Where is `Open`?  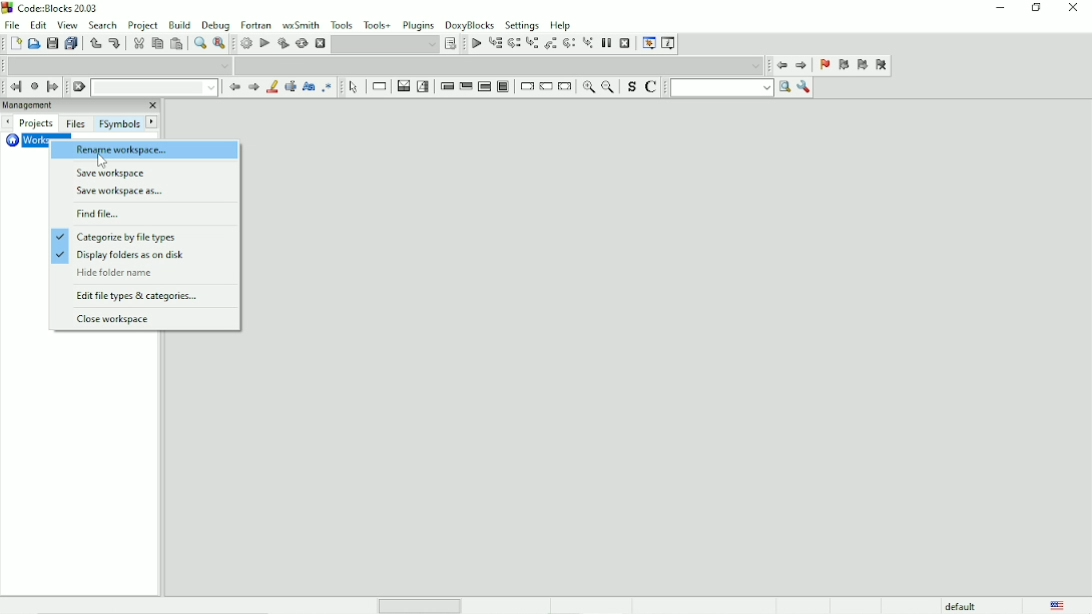
Open is located at coordinates (34, 44).